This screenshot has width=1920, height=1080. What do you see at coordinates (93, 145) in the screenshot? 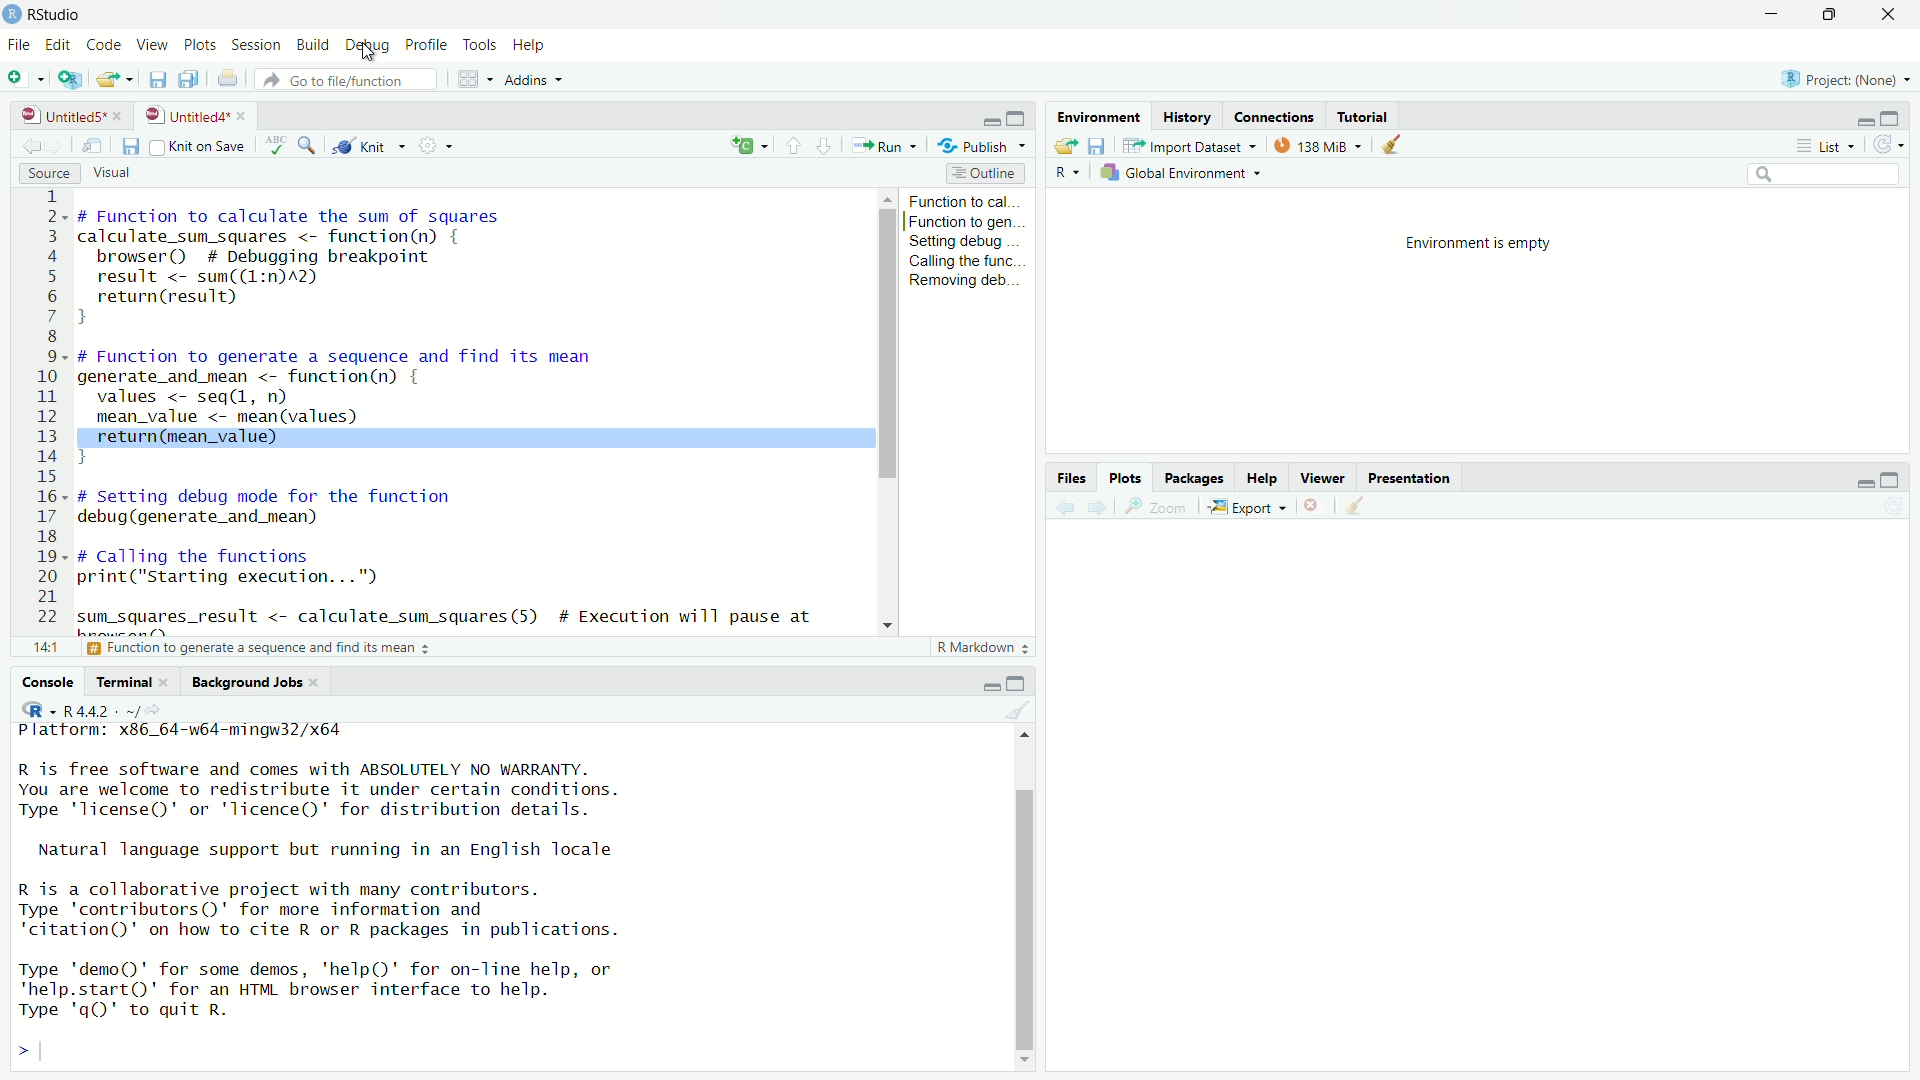
I see `show in new window` at bounding box center [93, 145].